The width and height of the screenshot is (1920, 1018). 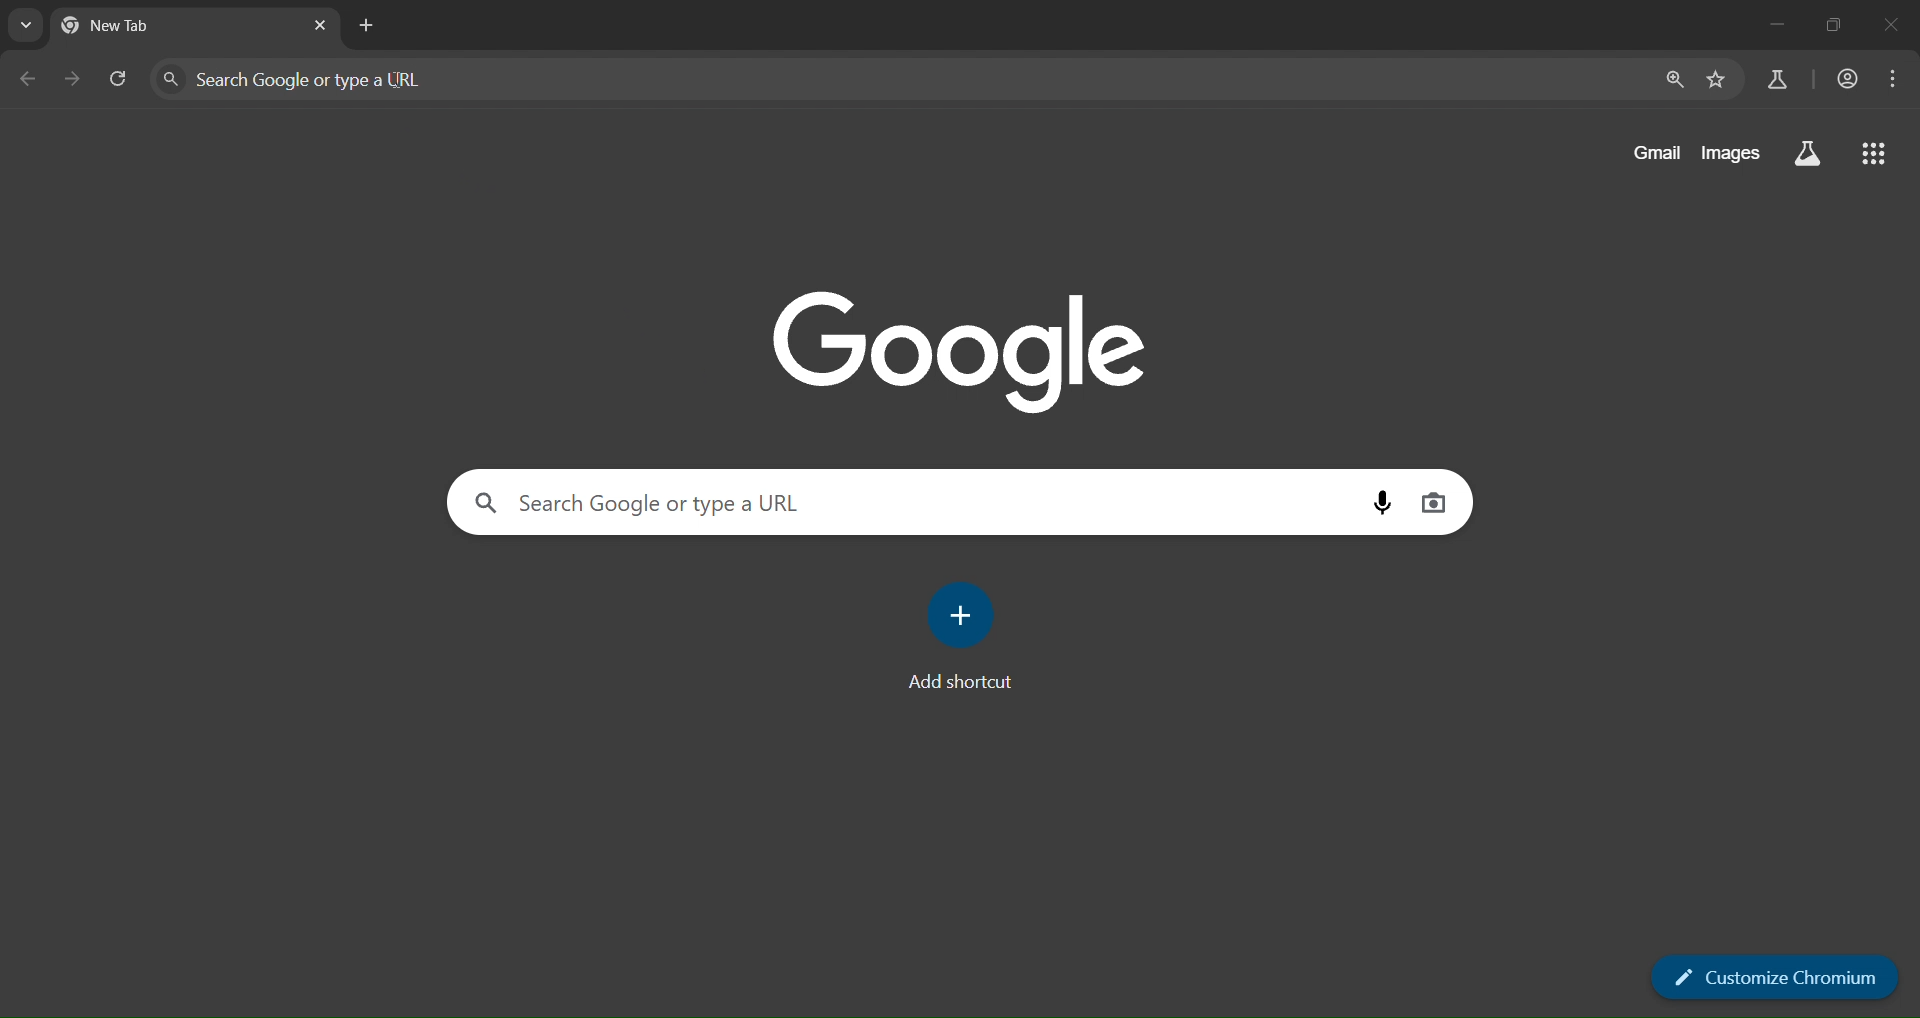 I want to click on search labs, so click(x=1784, y=81).